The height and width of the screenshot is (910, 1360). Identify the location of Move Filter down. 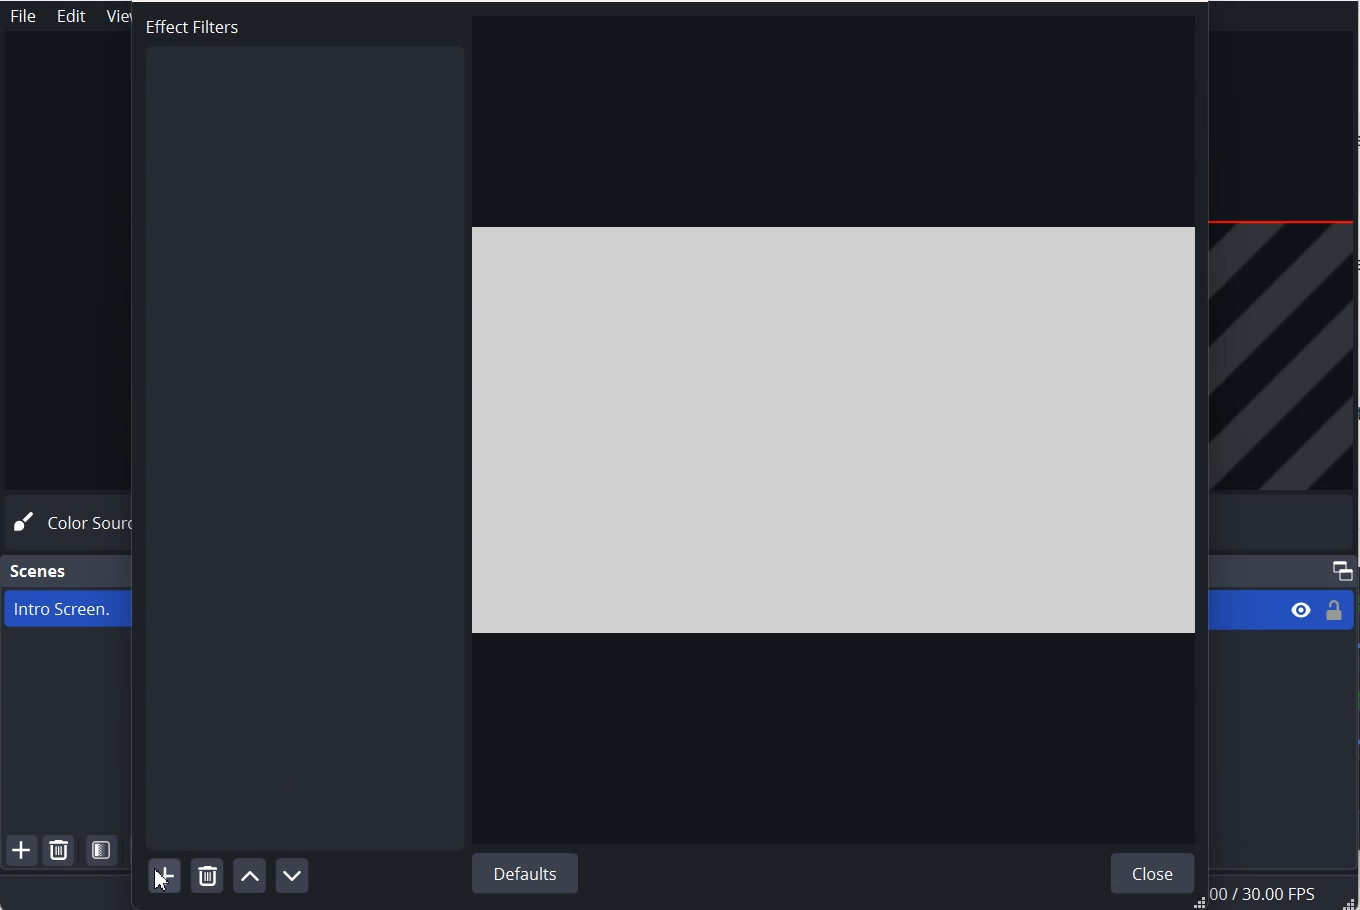
(292, 874).